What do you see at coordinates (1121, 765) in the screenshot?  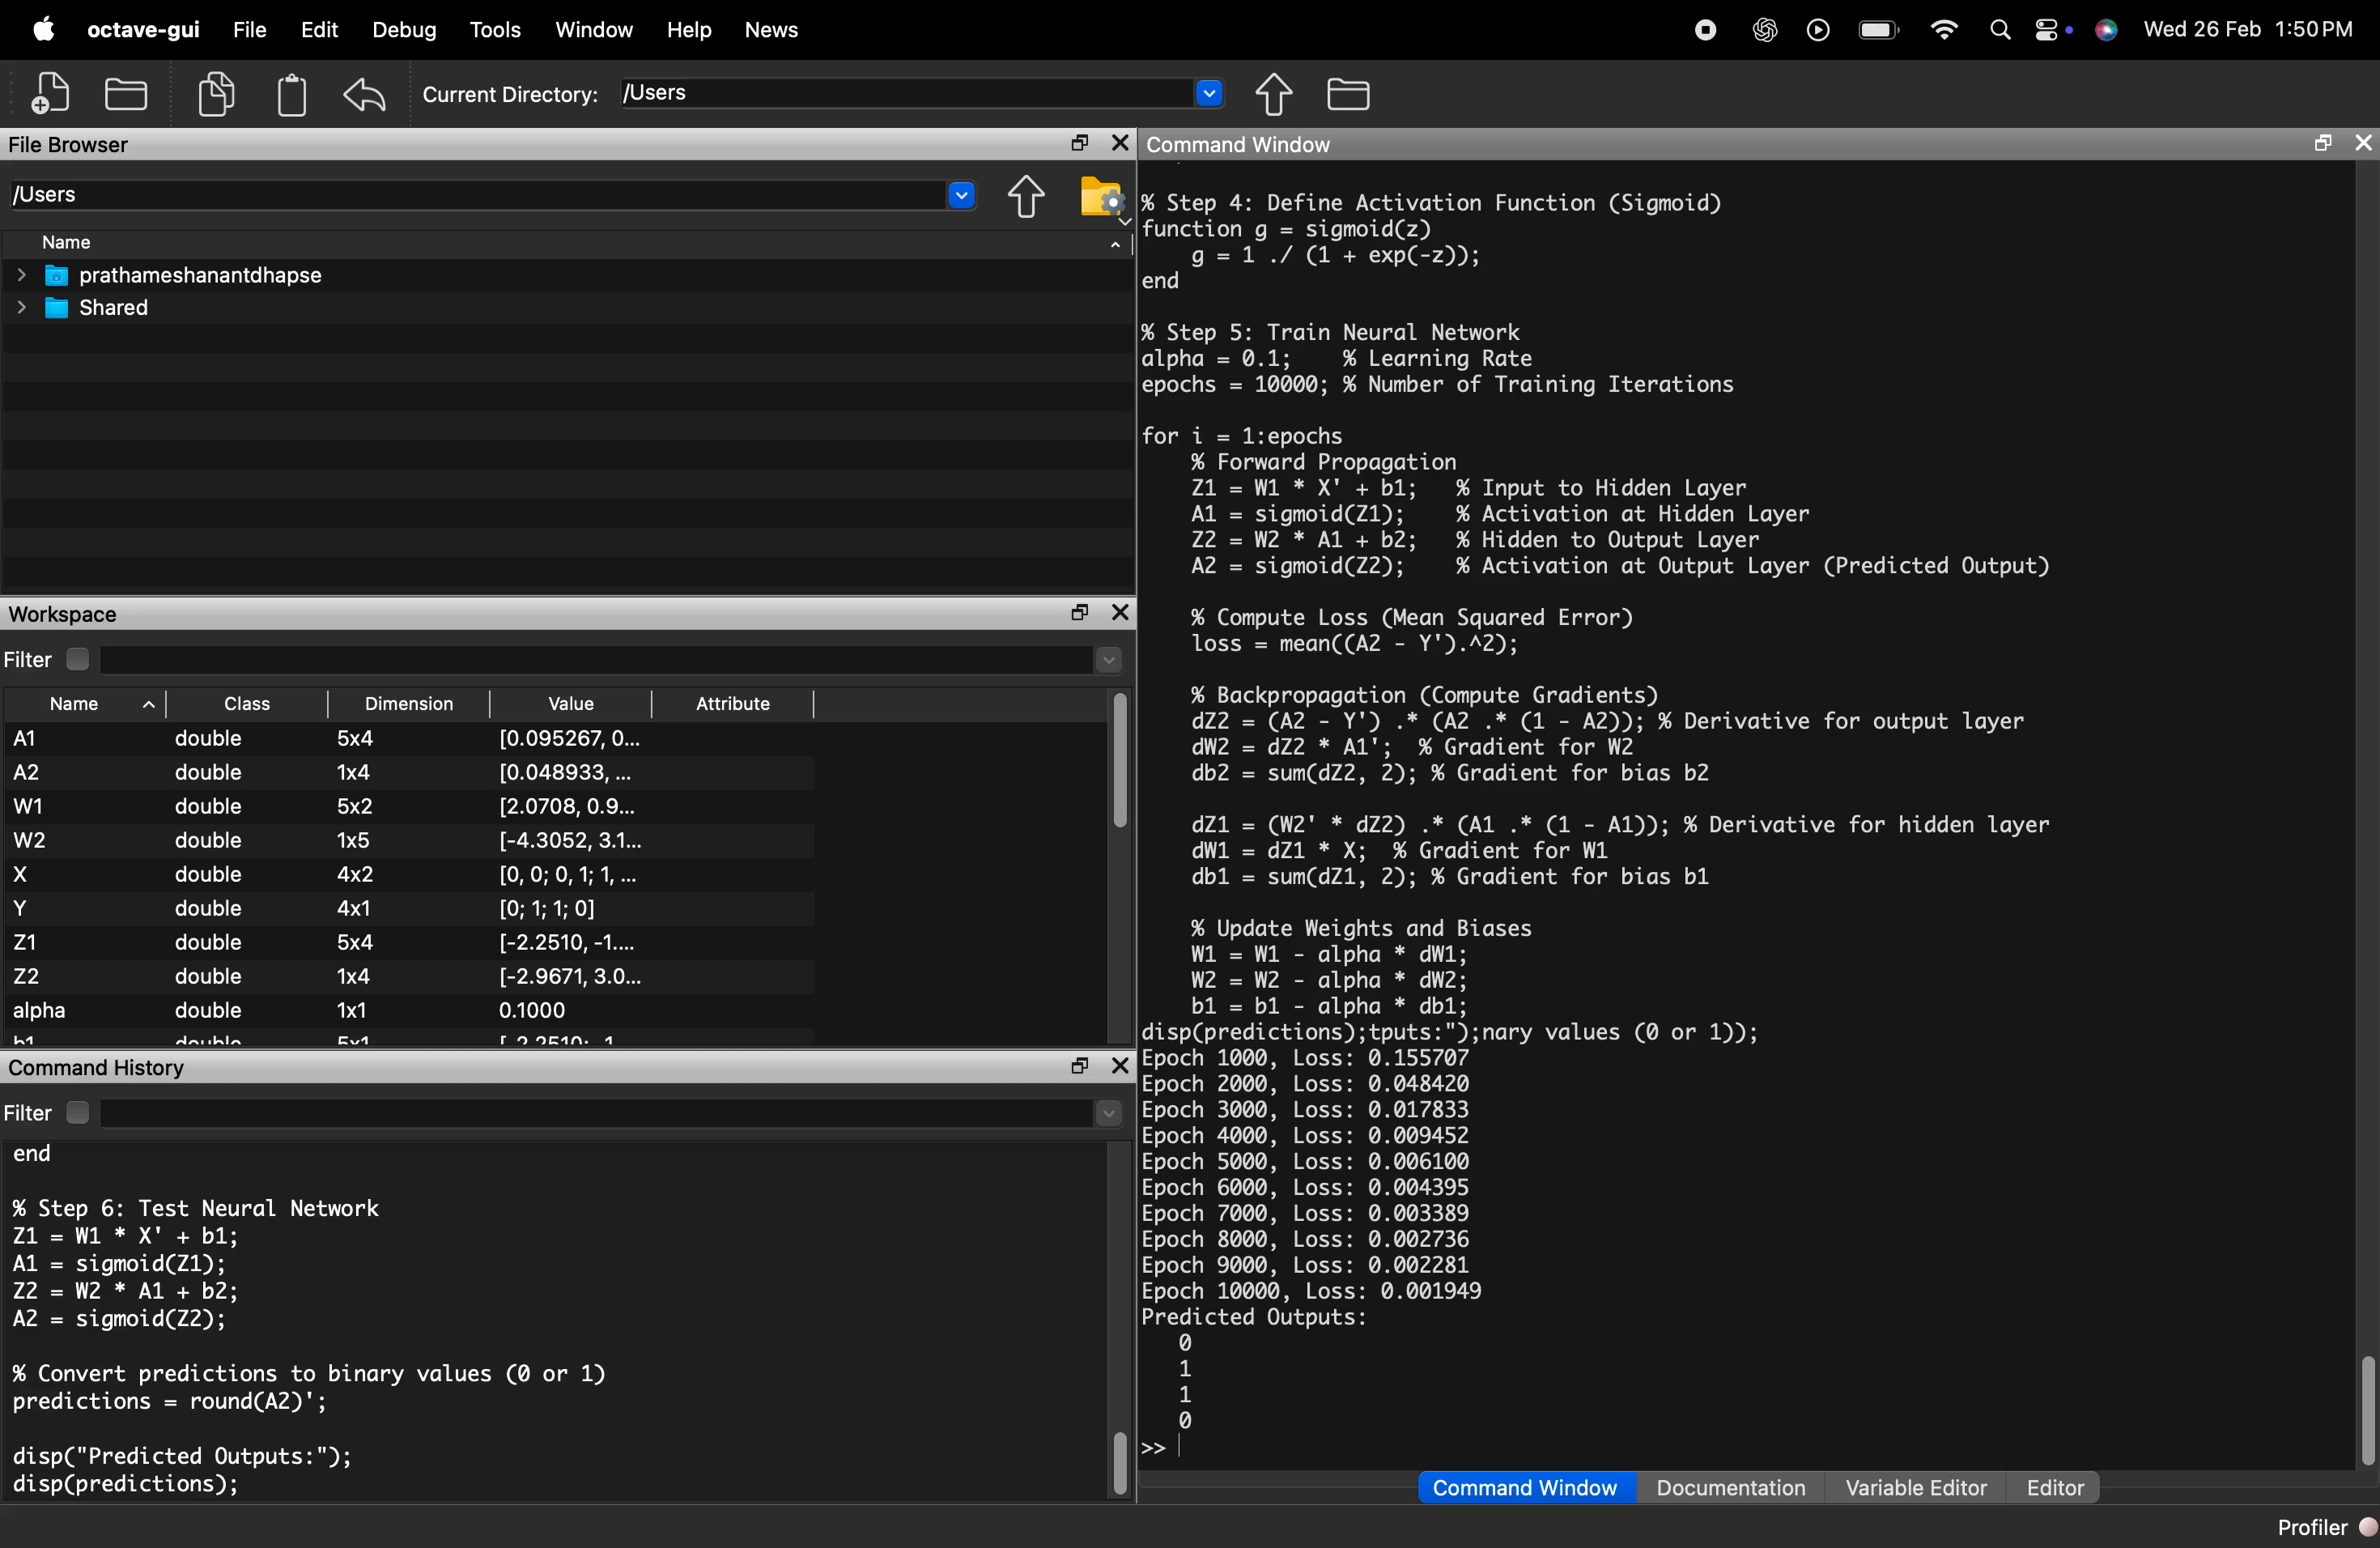 I see `scroll bar` at bounding box center [1121, 765].